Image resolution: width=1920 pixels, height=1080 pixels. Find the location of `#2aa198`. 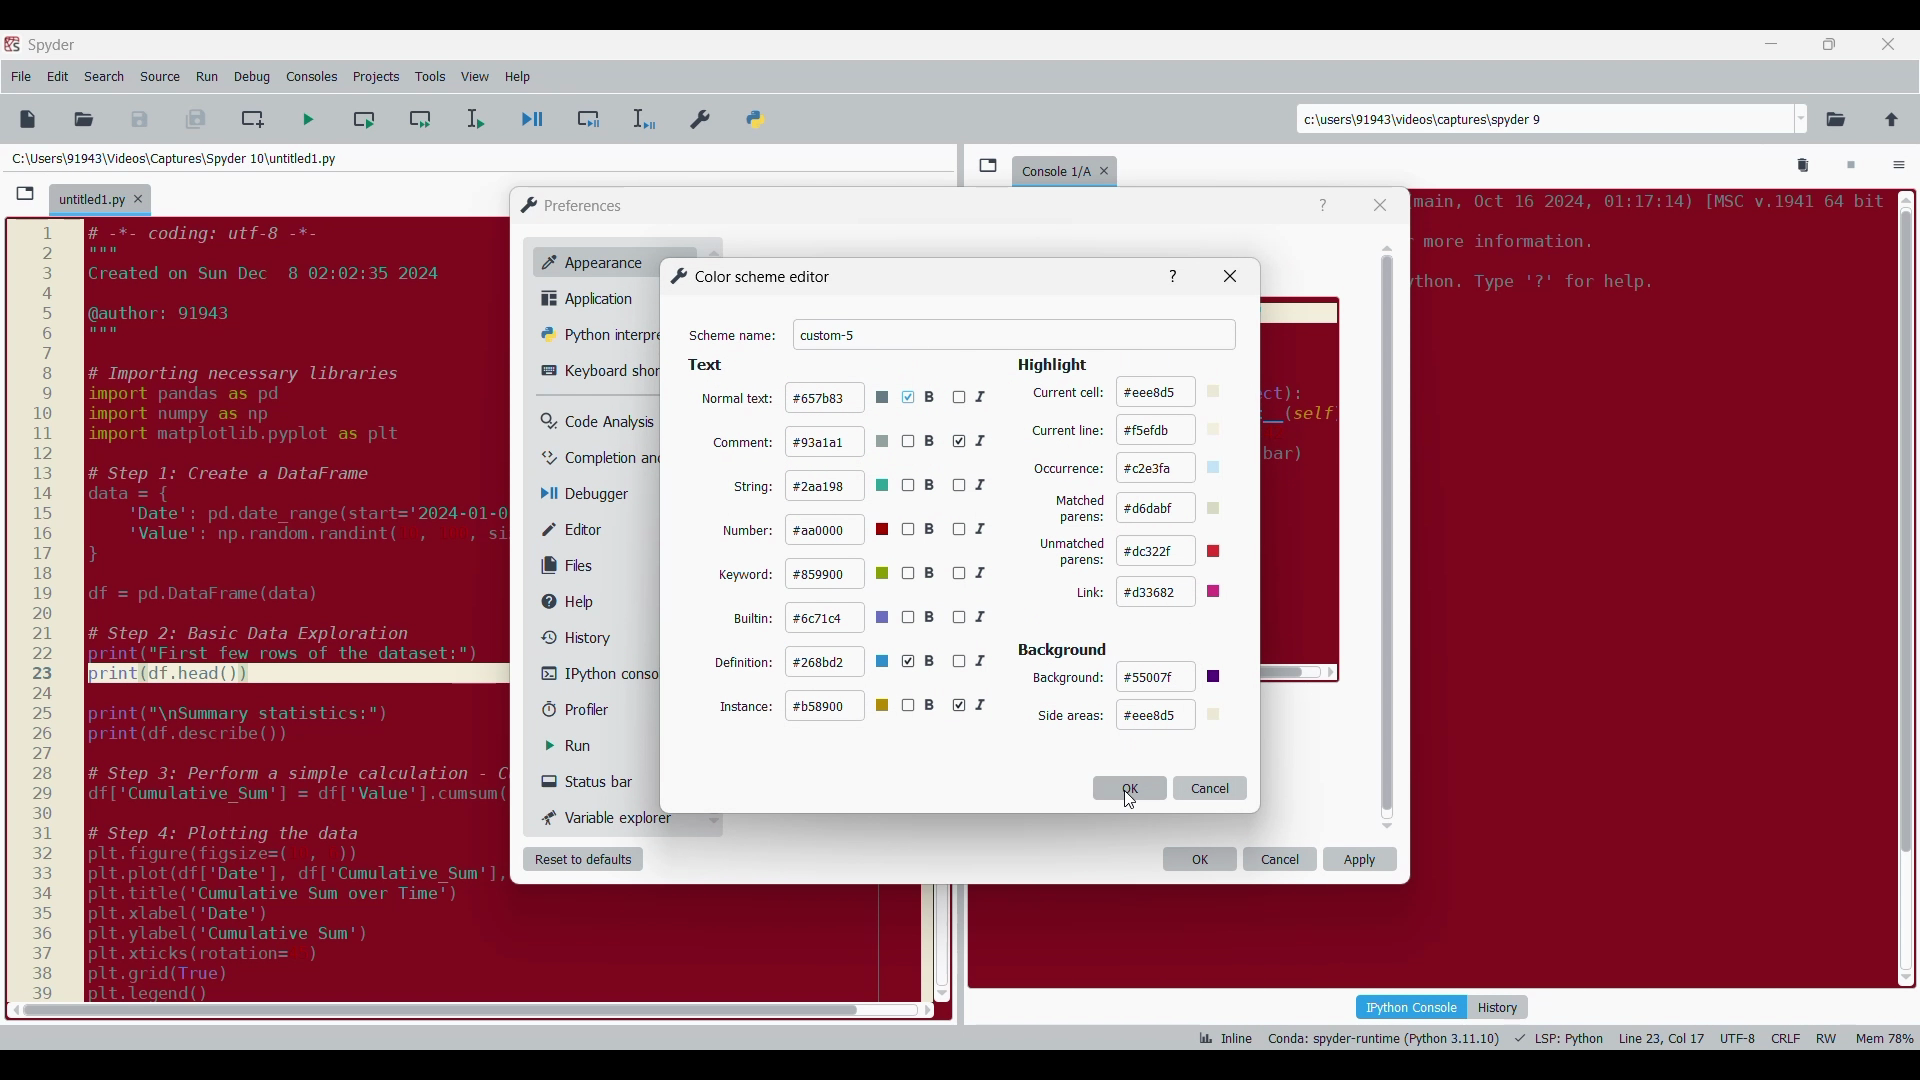

#2aa198 is located at coordinates (839, 485).